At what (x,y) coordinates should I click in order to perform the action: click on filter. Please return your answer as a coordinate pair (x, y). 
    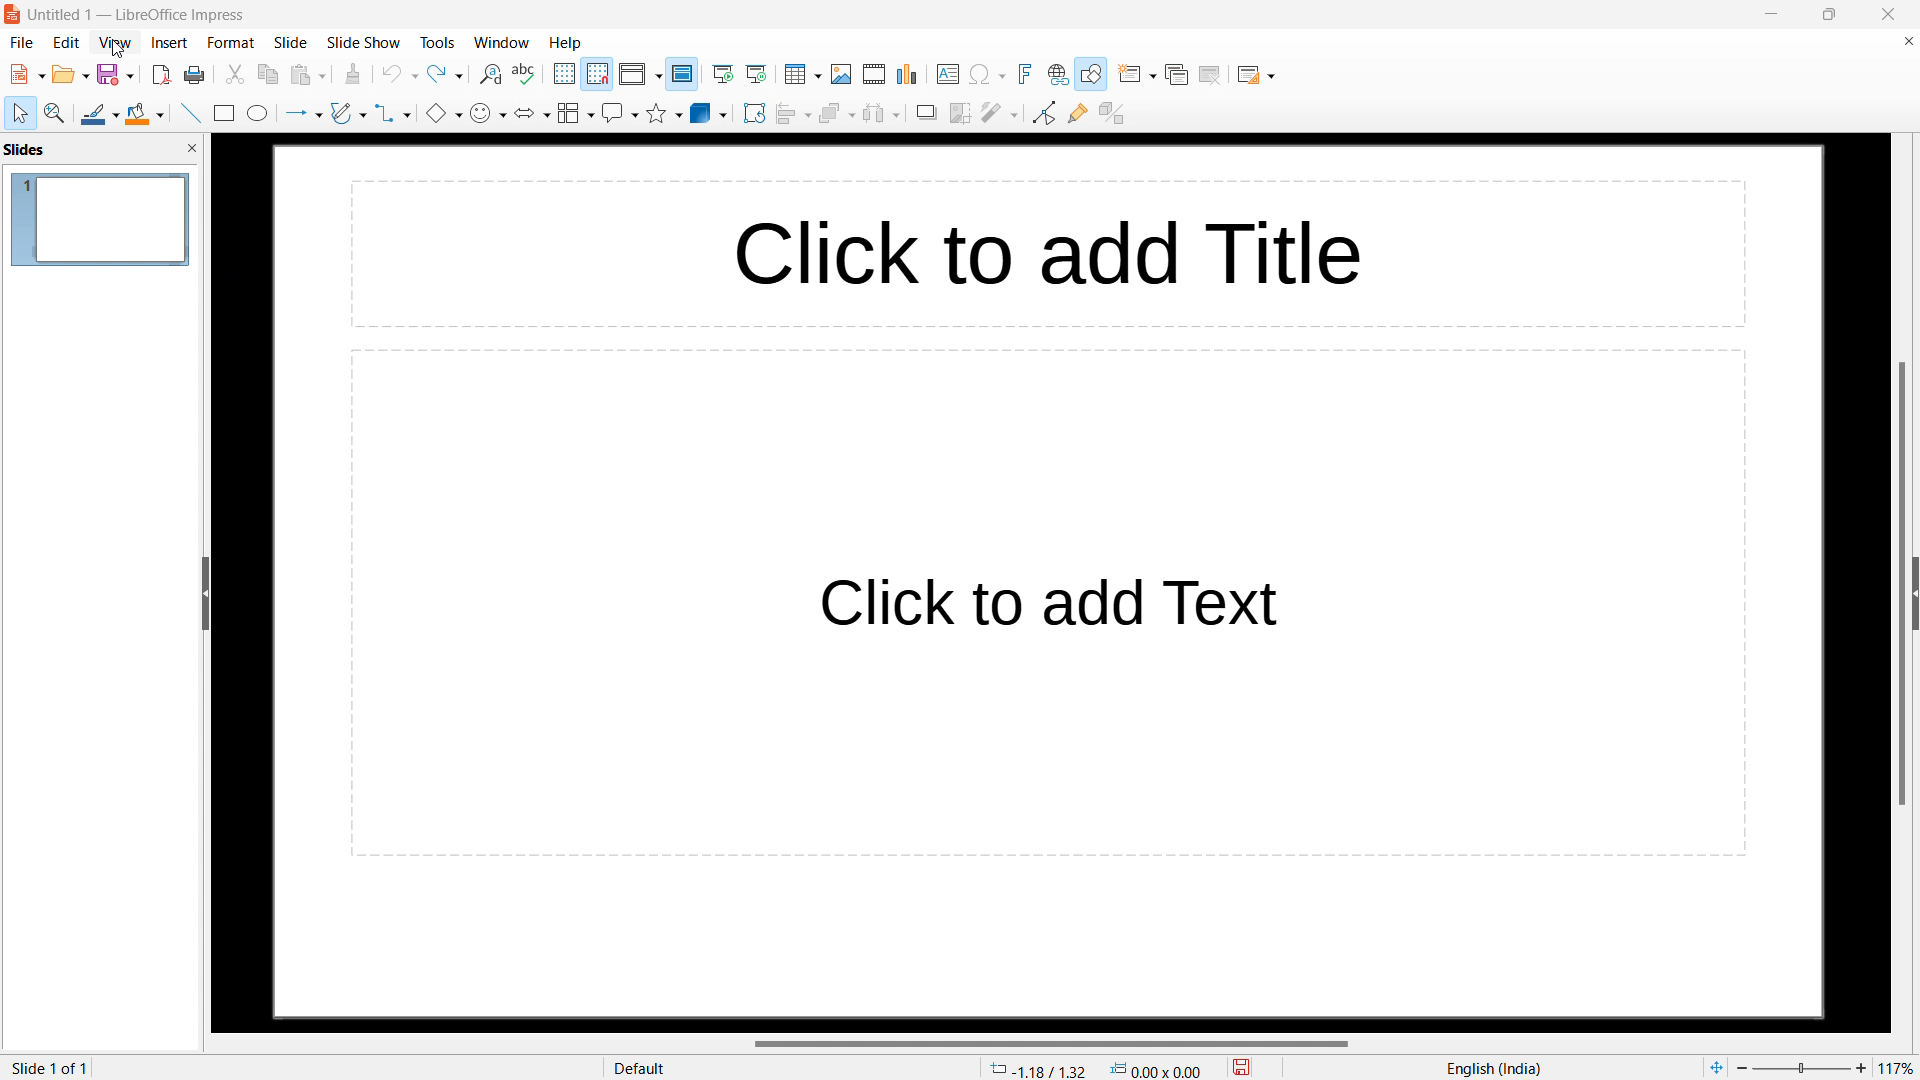
    Looking at the image, I should click on (1000, 112).